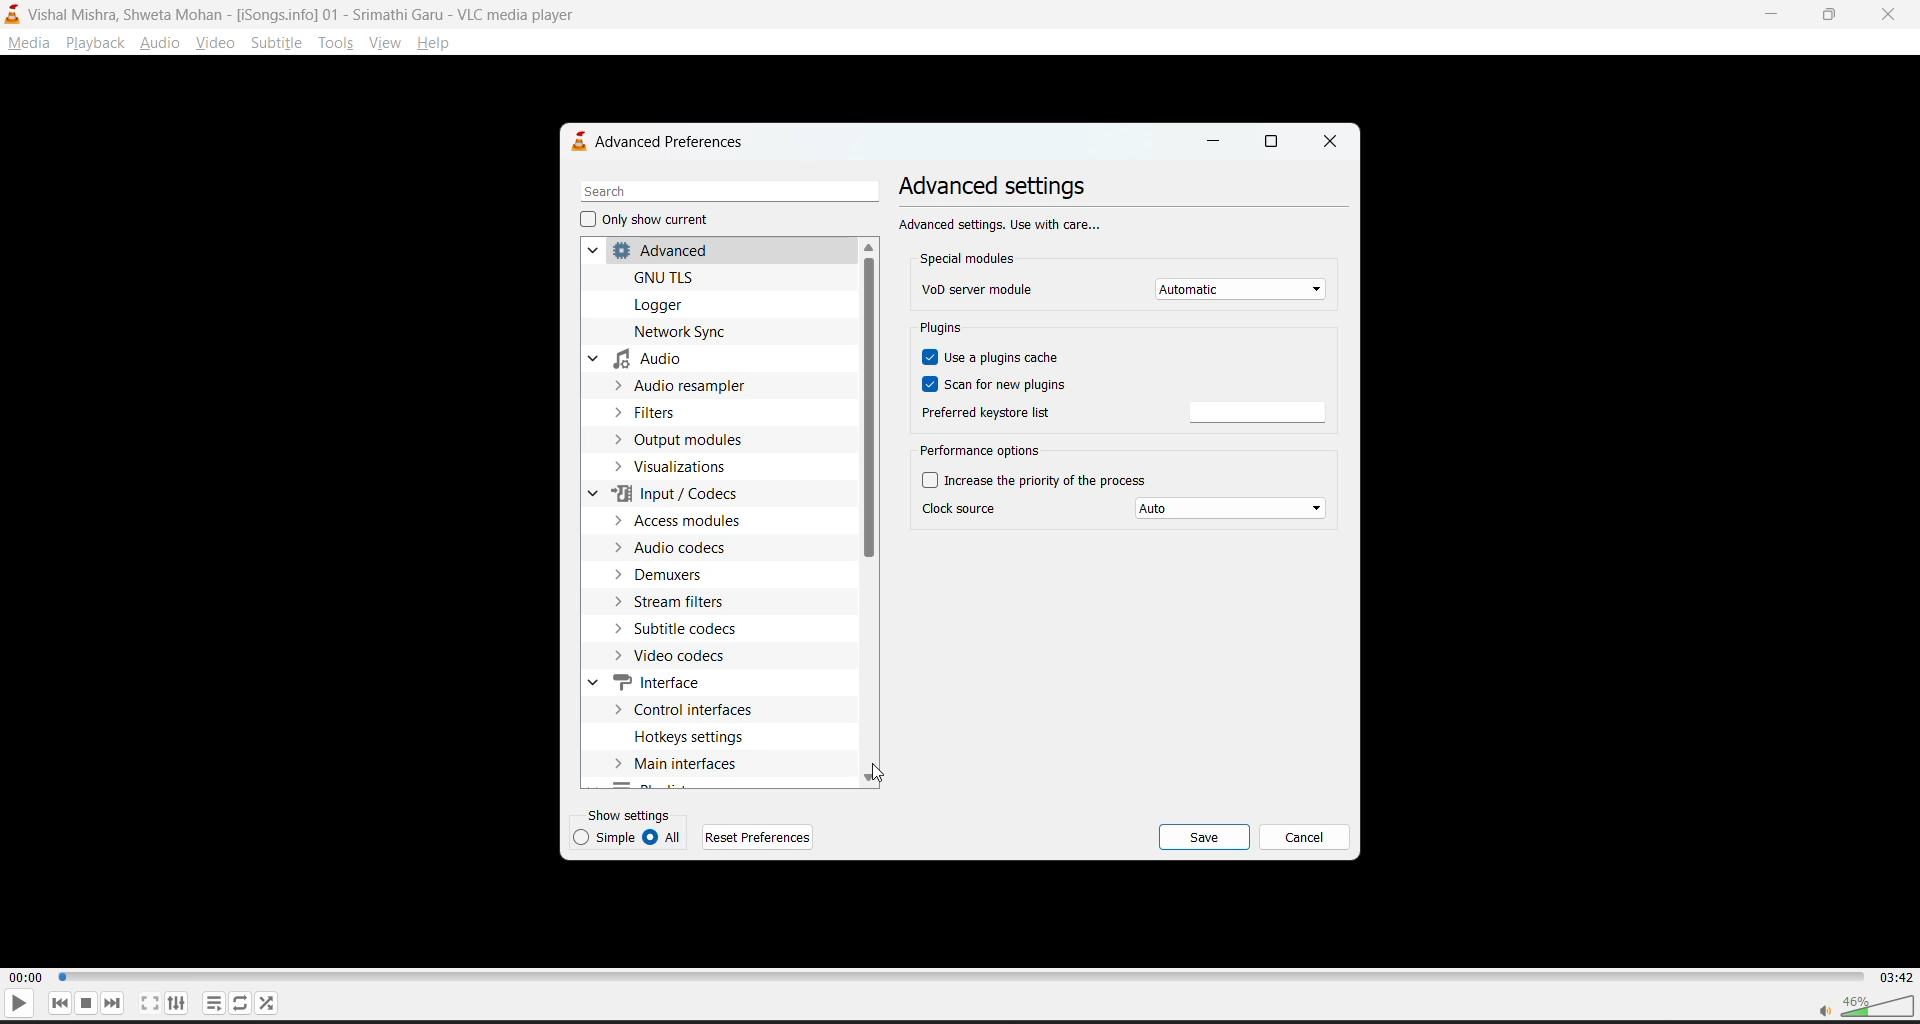  What do you see at coordinates (686, 469) in the screenshot?
I see `visualizations` at bounding box center [686, 469].